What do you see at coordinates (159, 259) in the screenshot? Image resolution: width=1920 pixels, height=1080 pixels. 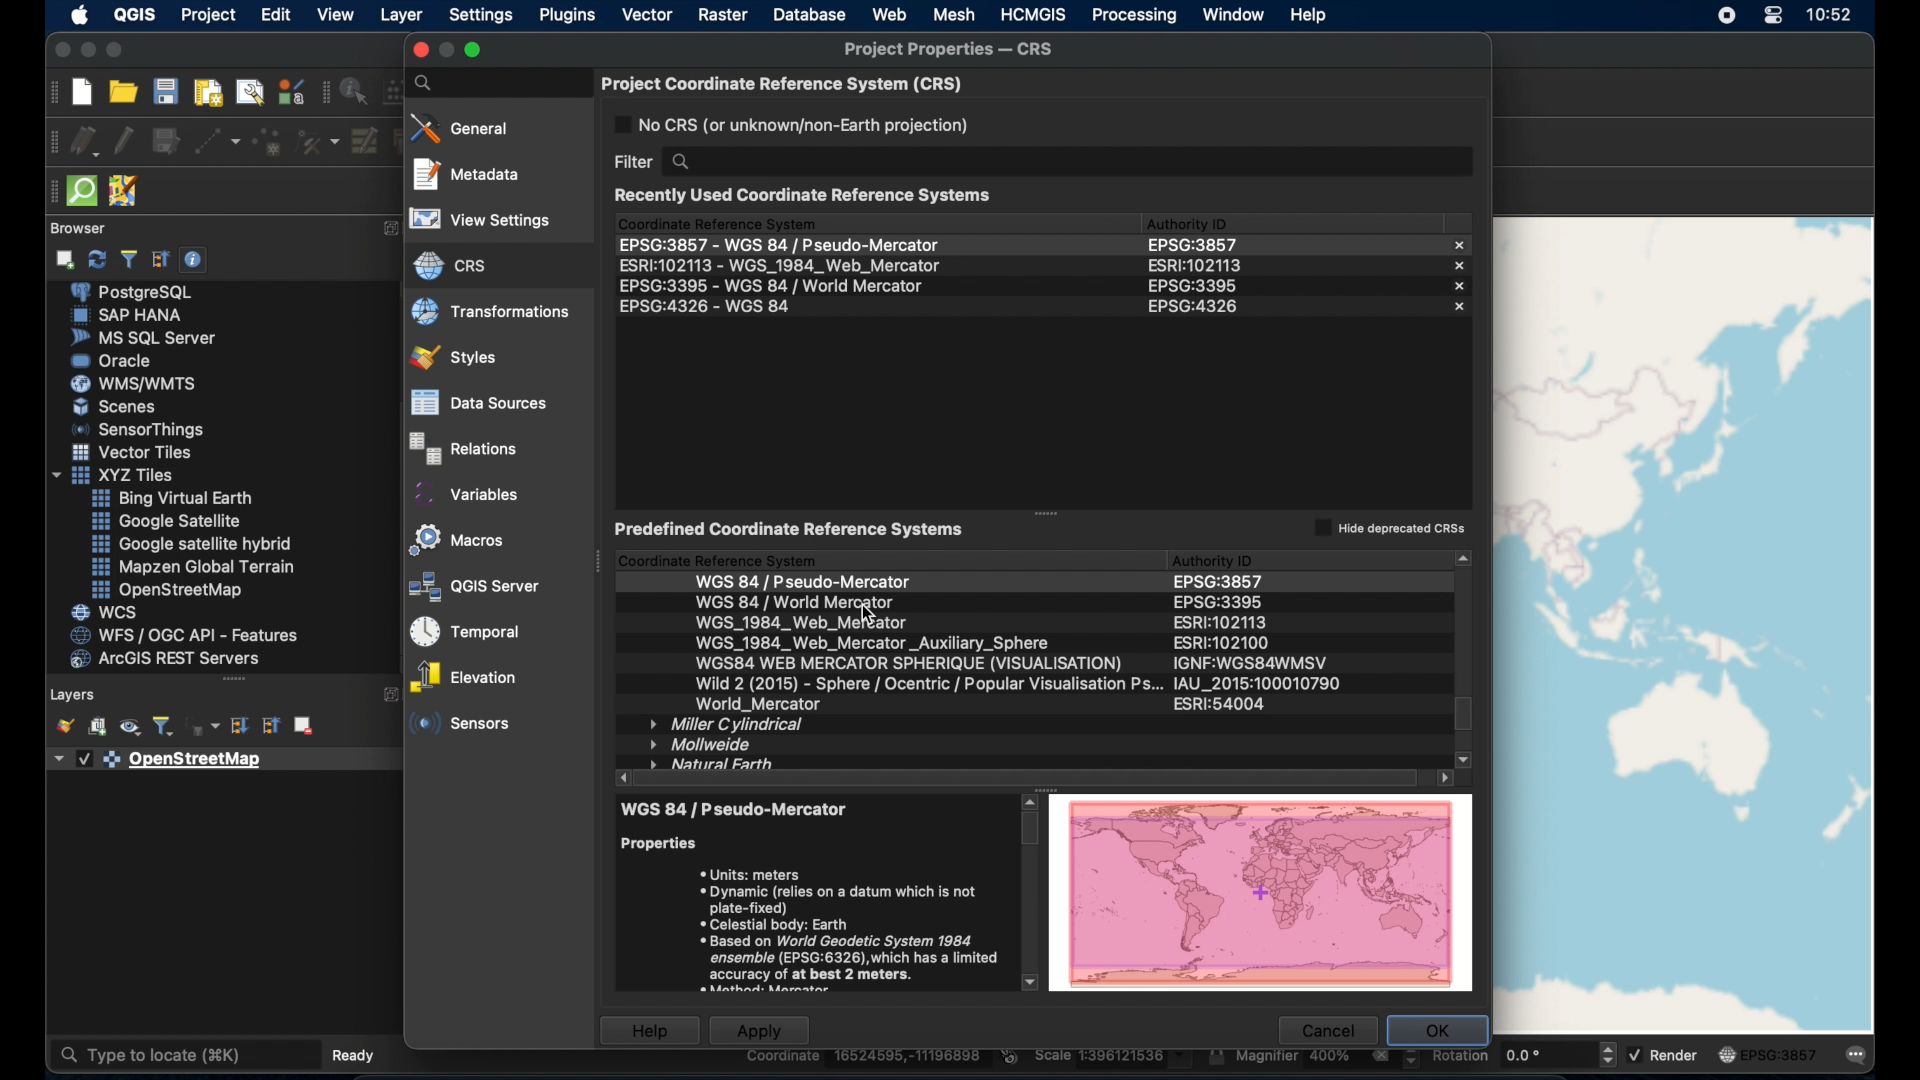 I see `collapse all` at bounding box center [159, 259].